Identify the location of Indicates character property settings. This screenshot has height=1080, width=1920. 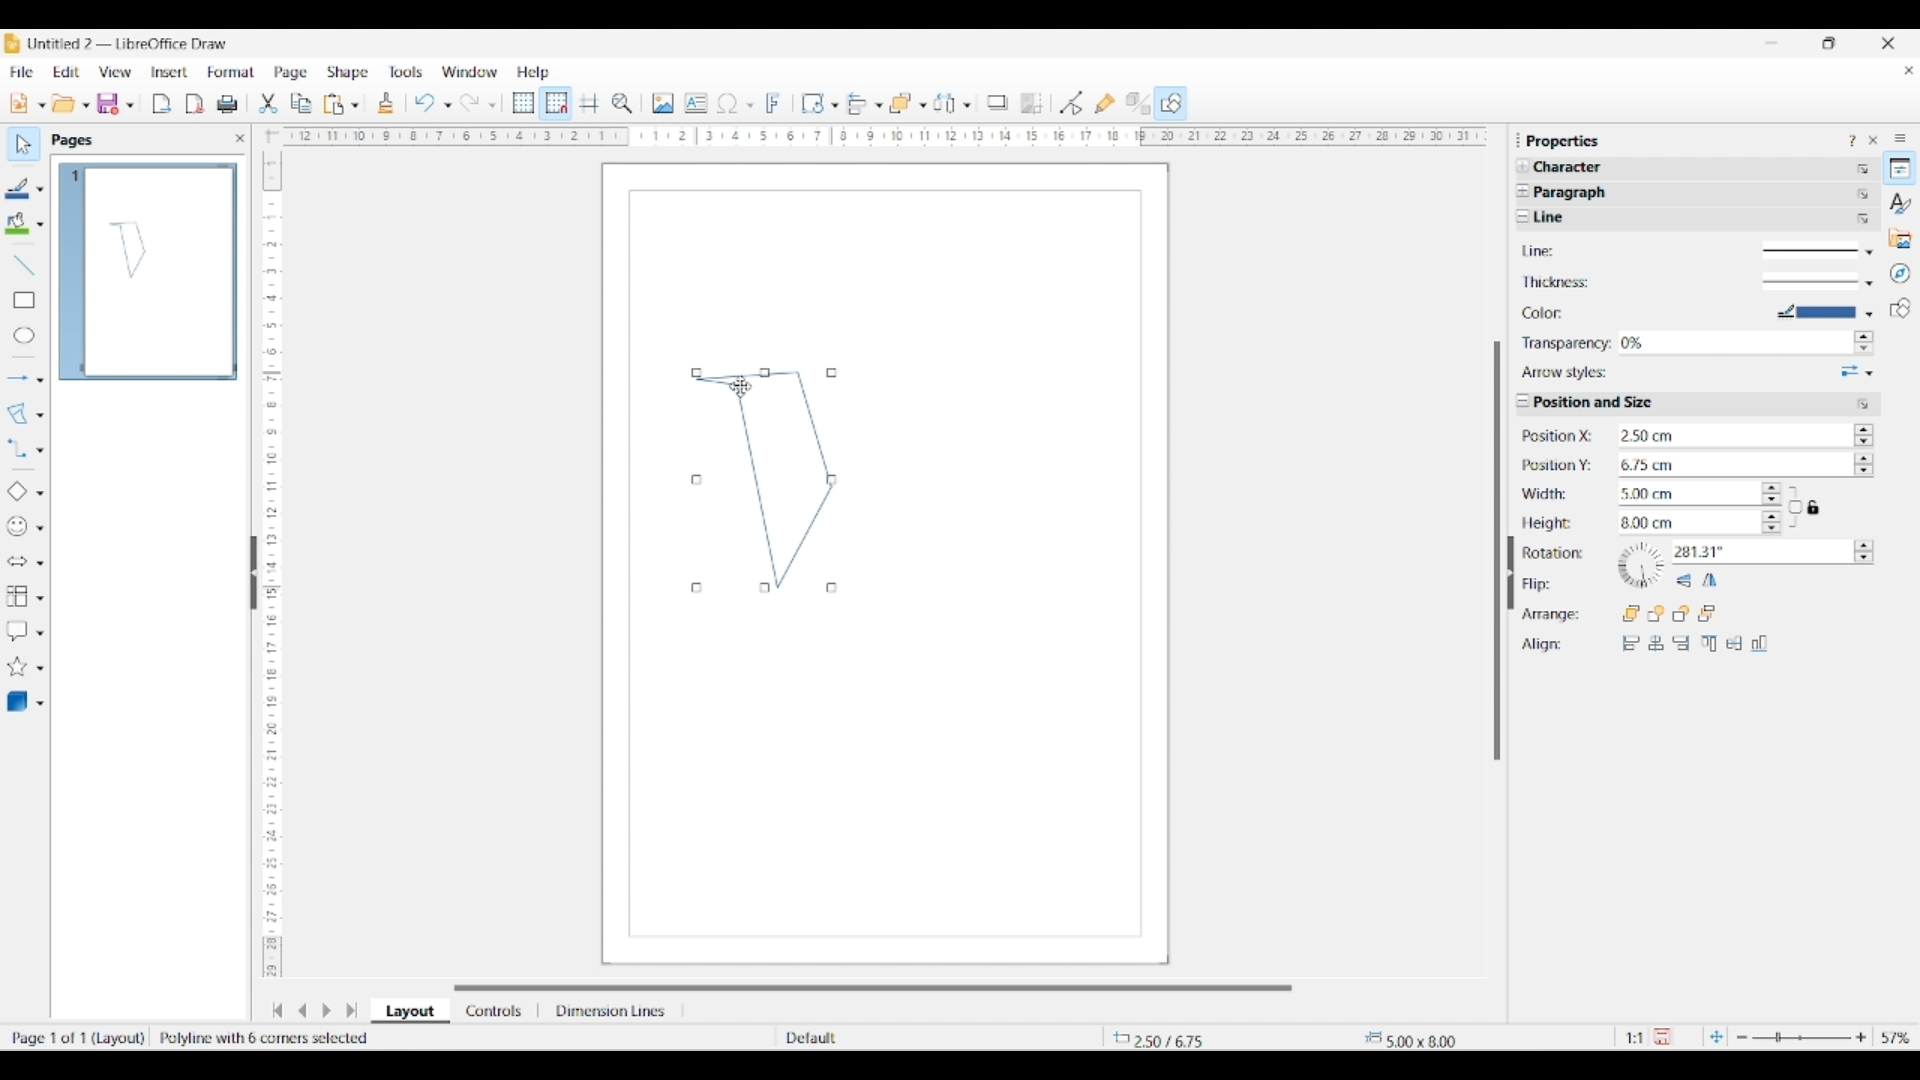
(1578, 168).